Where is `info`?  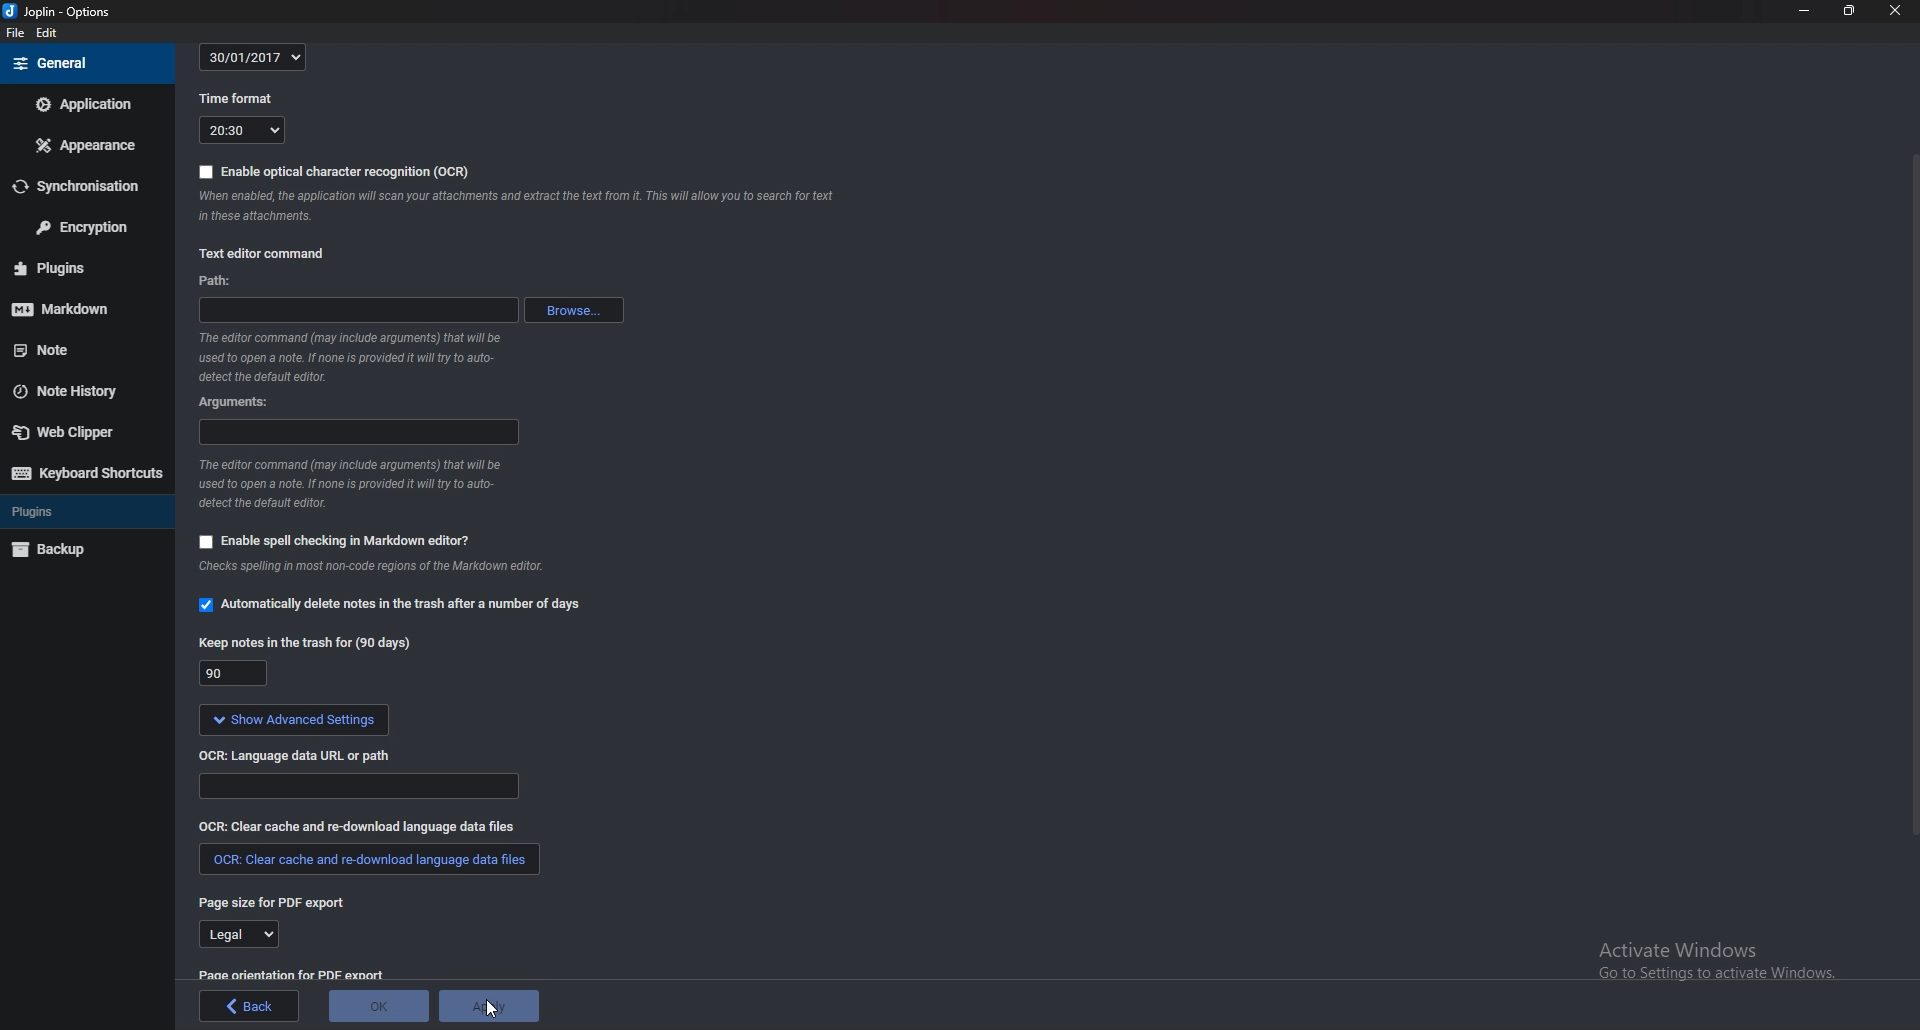
info is located at coordinates (416, 569).